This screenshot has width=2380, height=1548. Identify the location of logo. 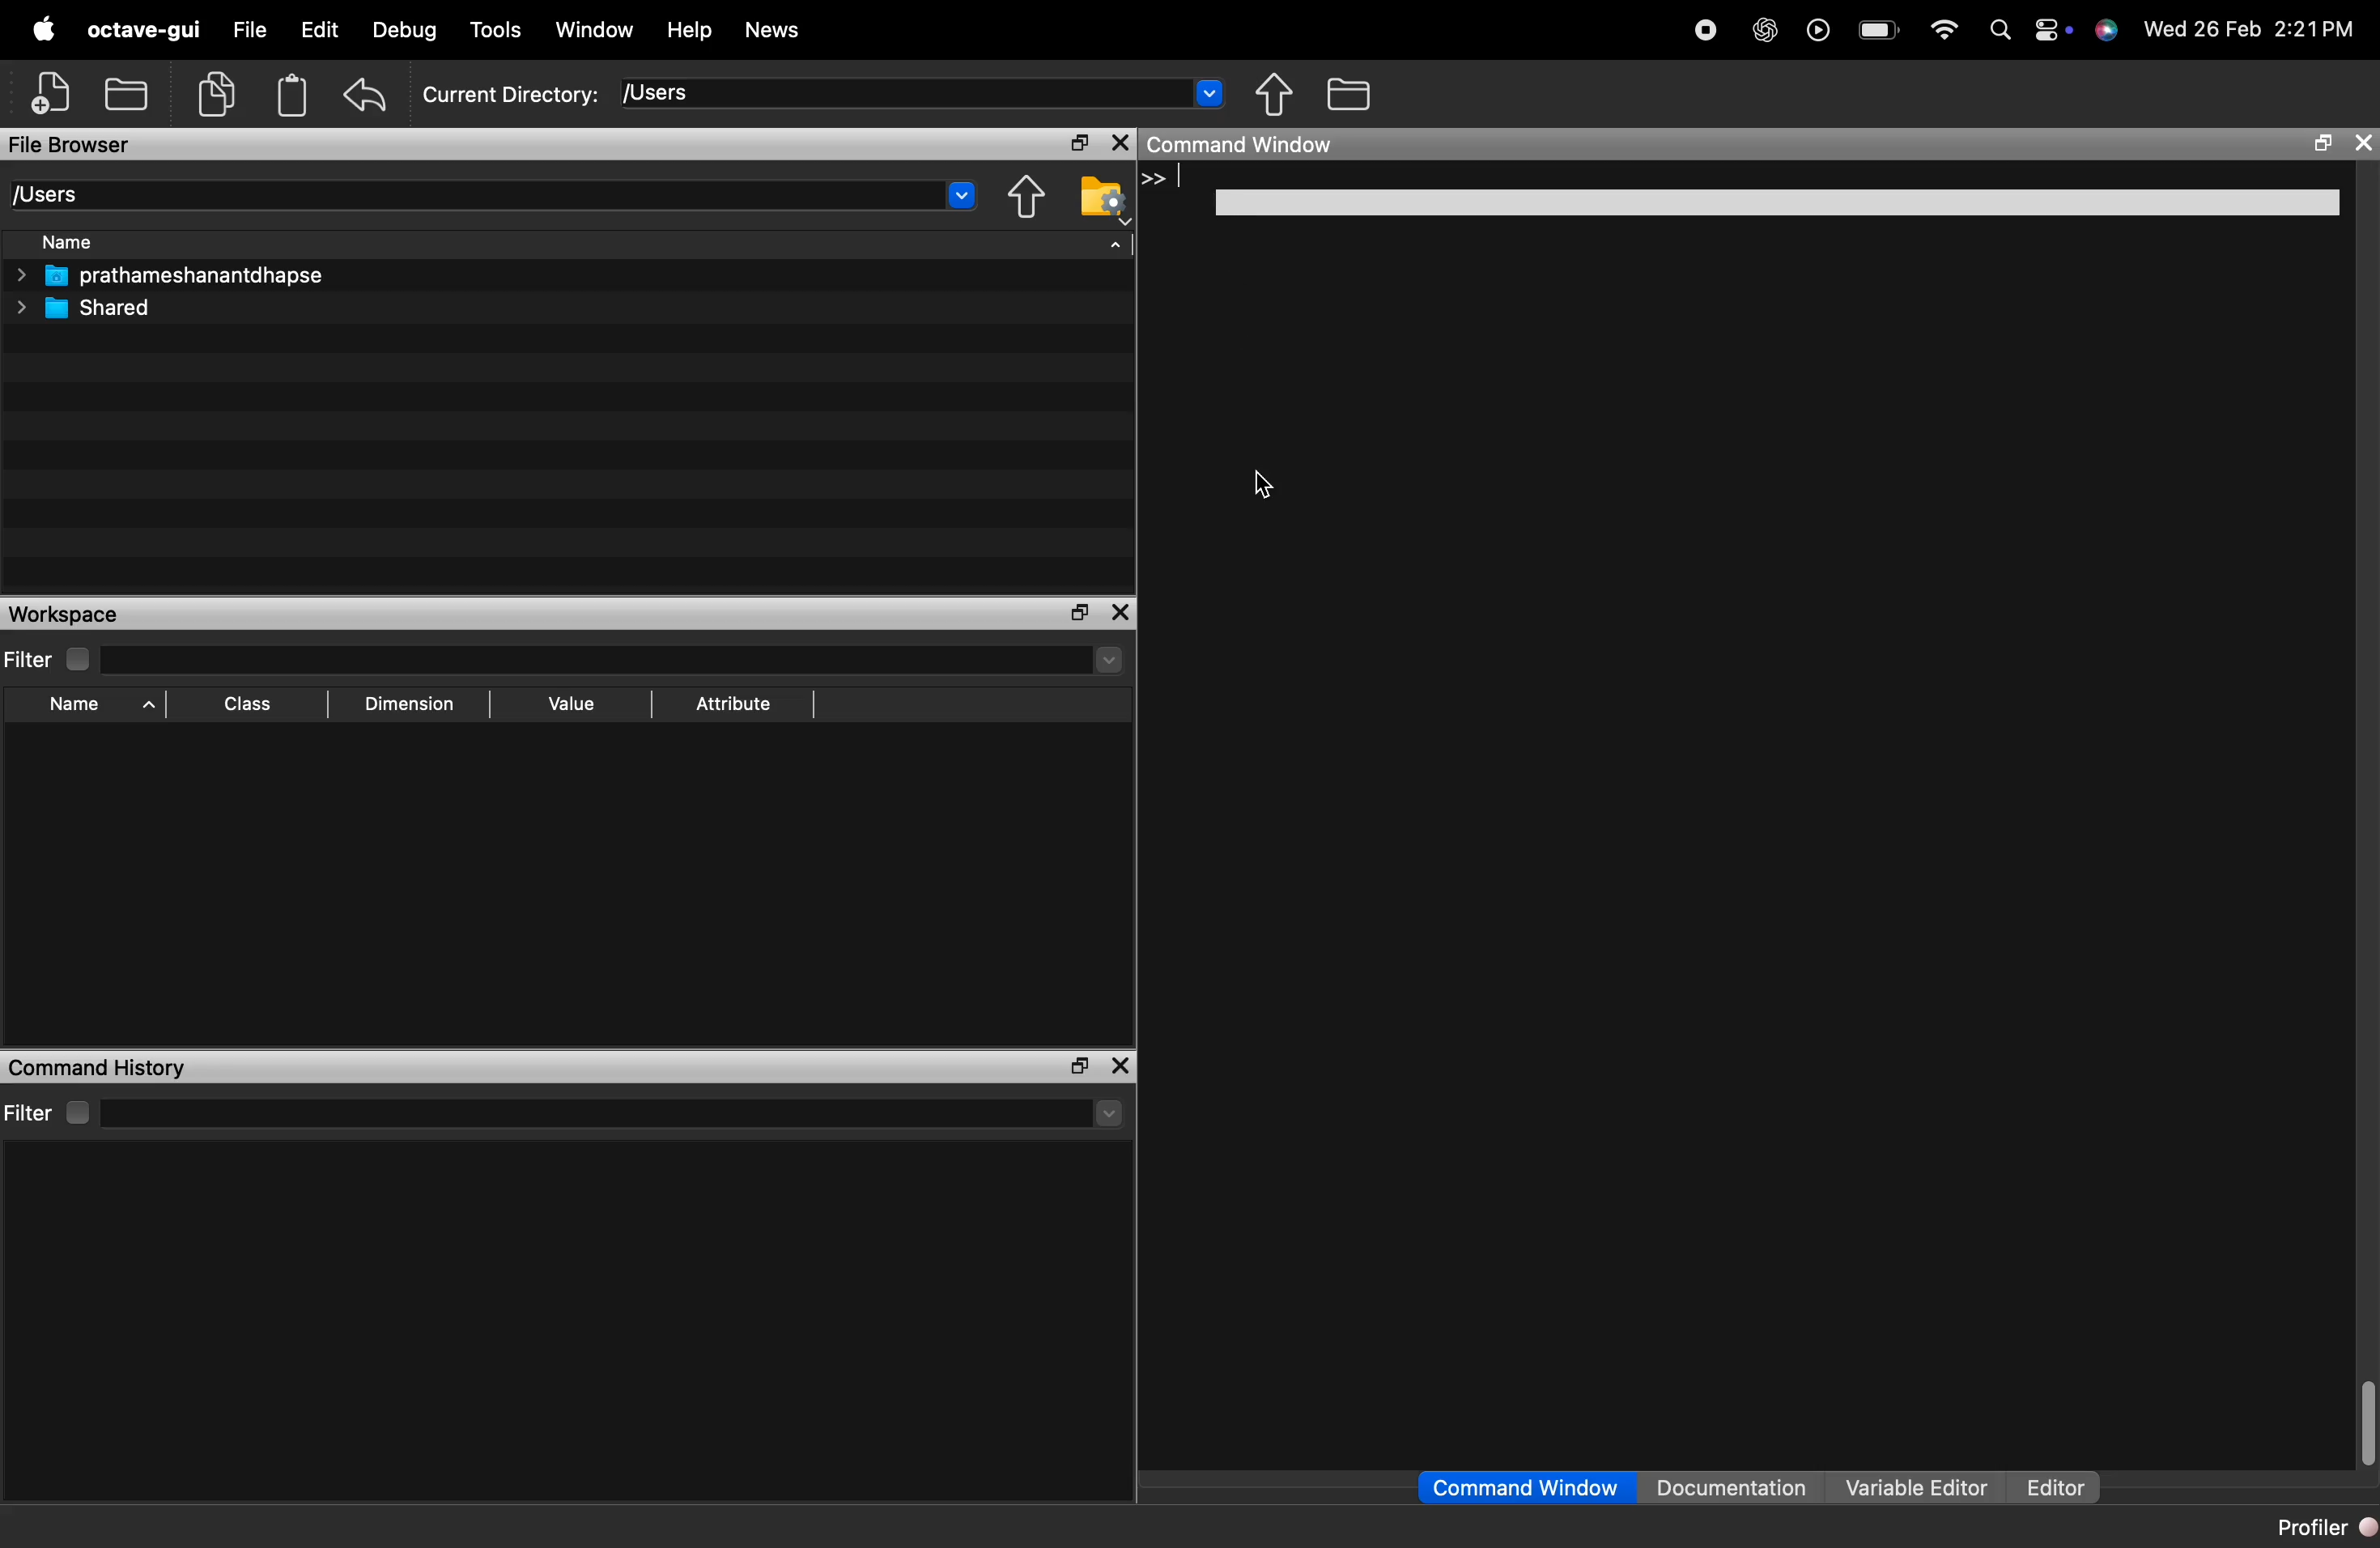
(38, 28).